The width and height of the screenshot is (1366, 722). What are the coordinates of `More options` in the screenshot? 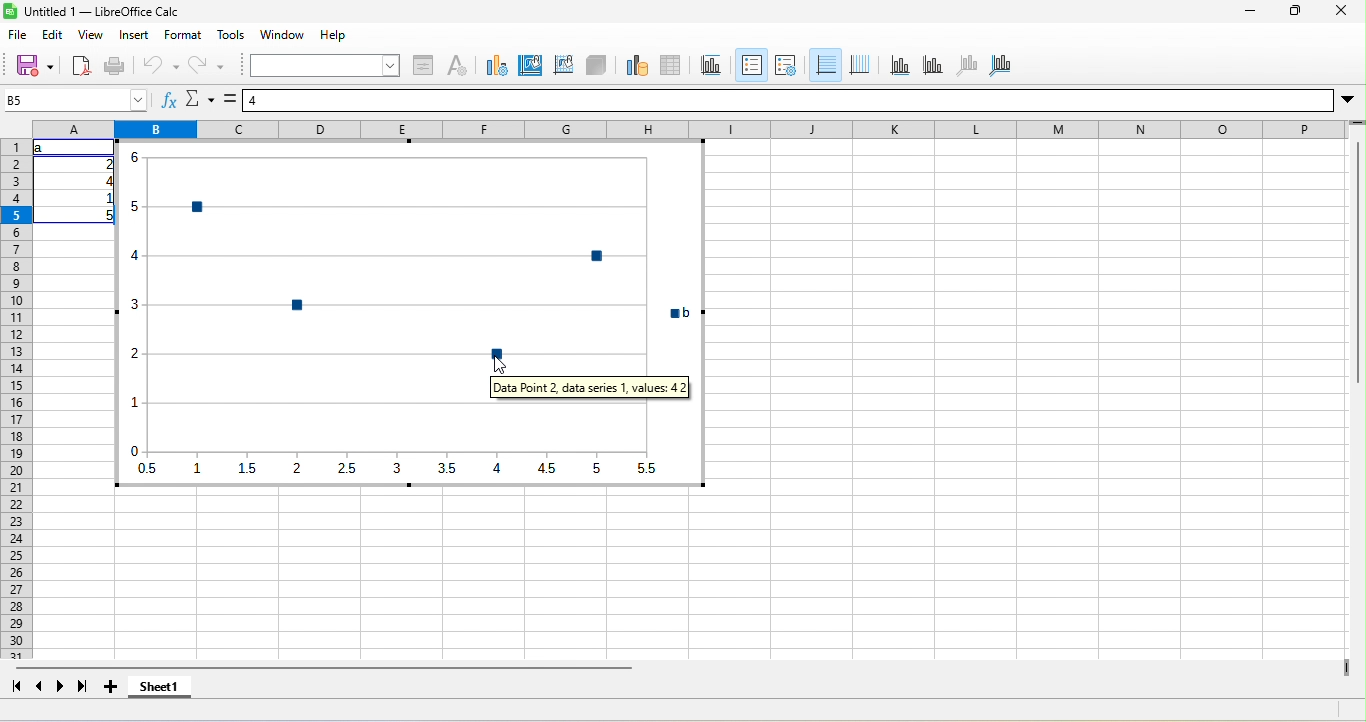 It's located at (1348, 101).